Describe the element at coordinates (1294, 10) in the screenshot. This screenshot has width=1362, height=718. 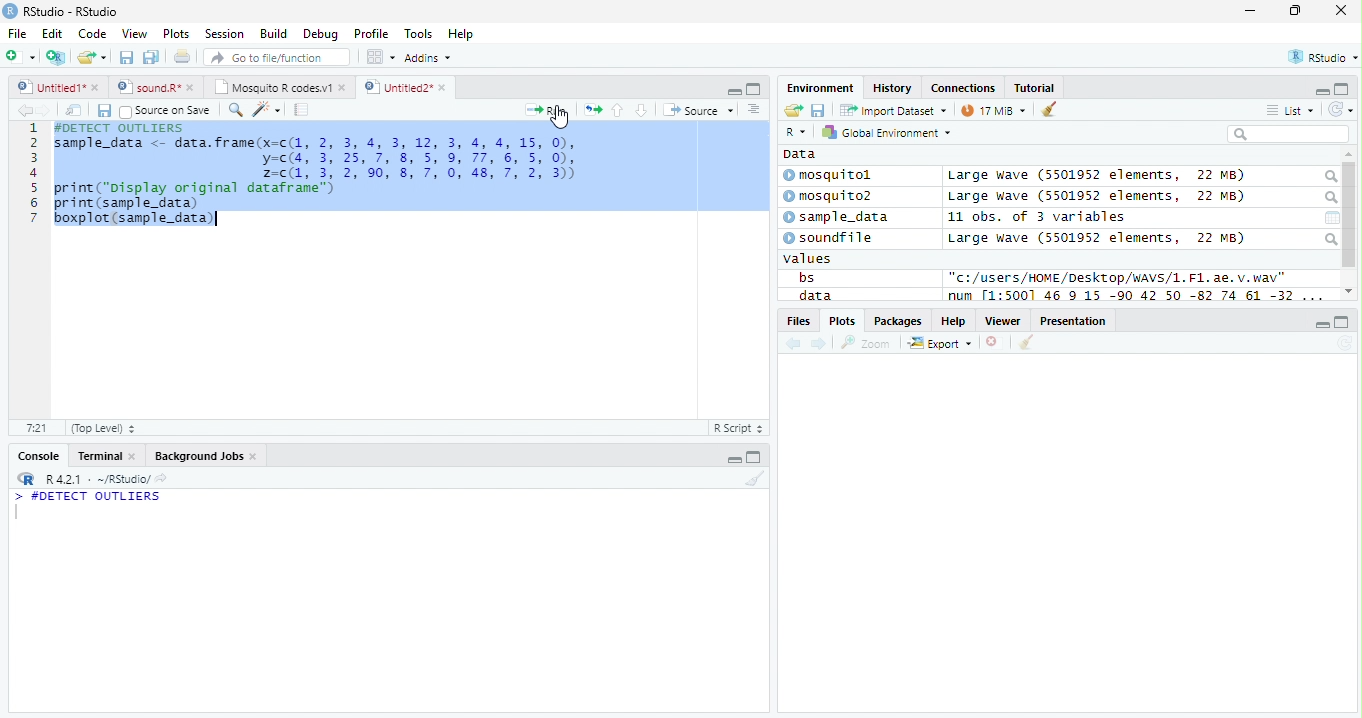
I see `maximize` at that location.